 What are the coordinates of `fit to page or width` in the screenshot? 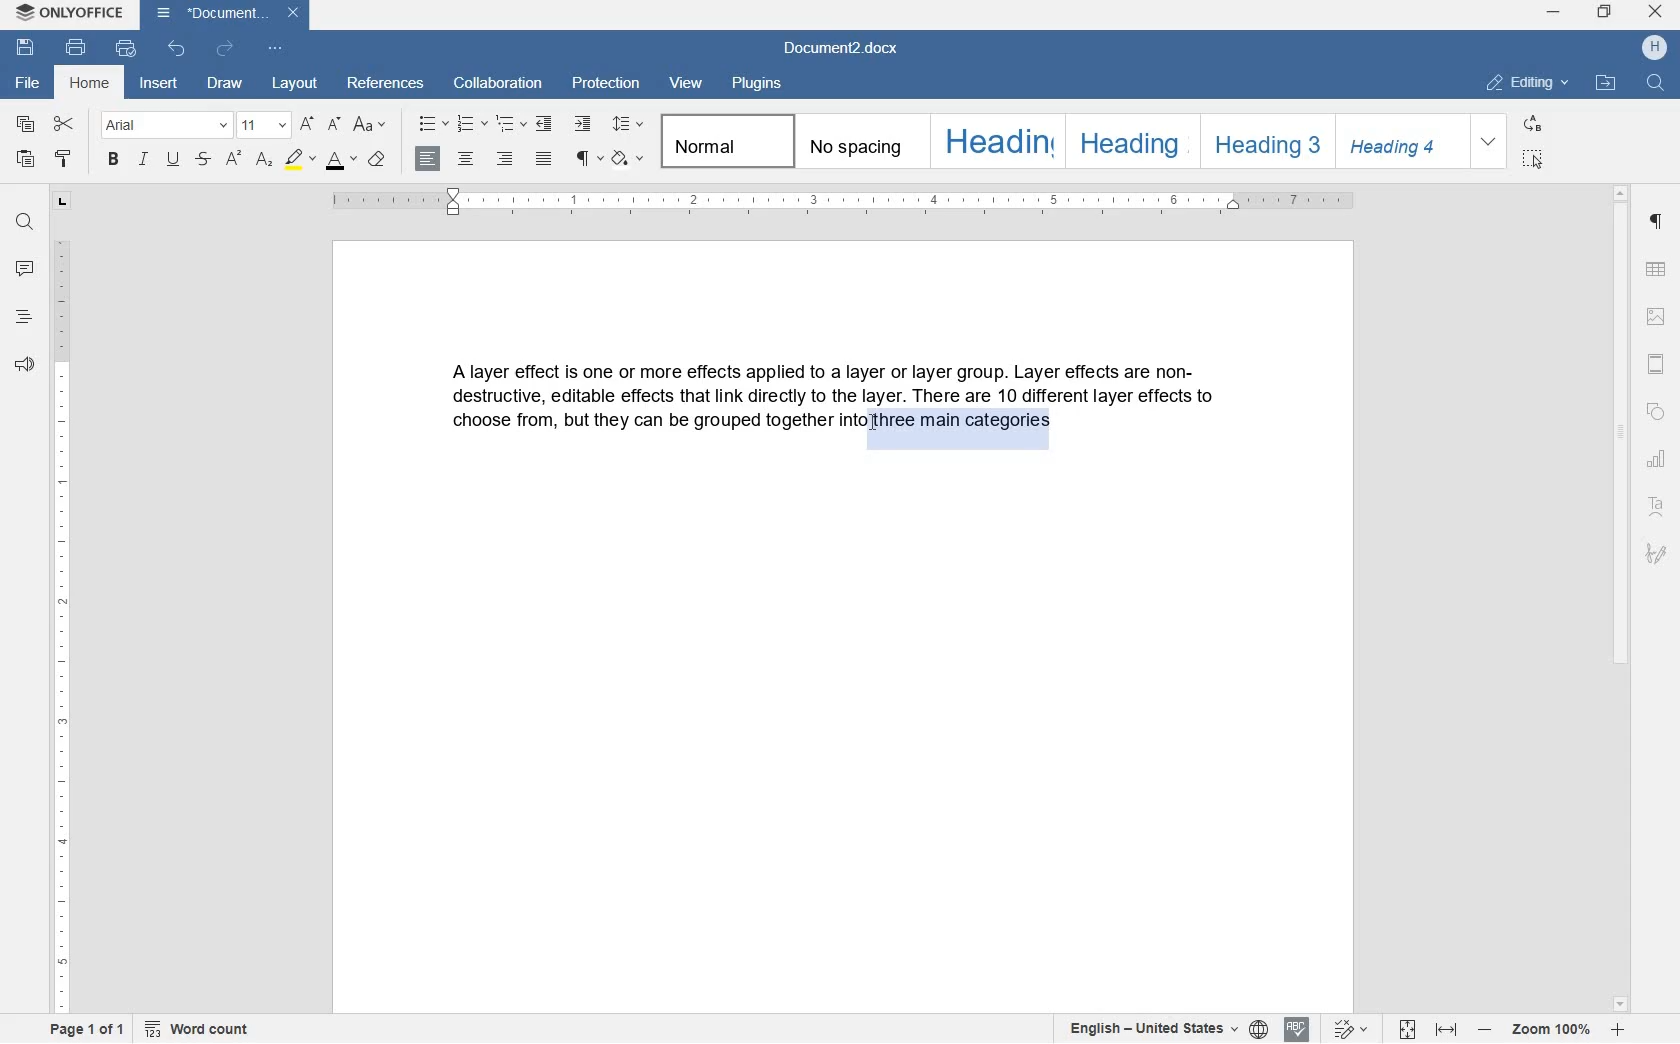 It's located at (1427, 1031).